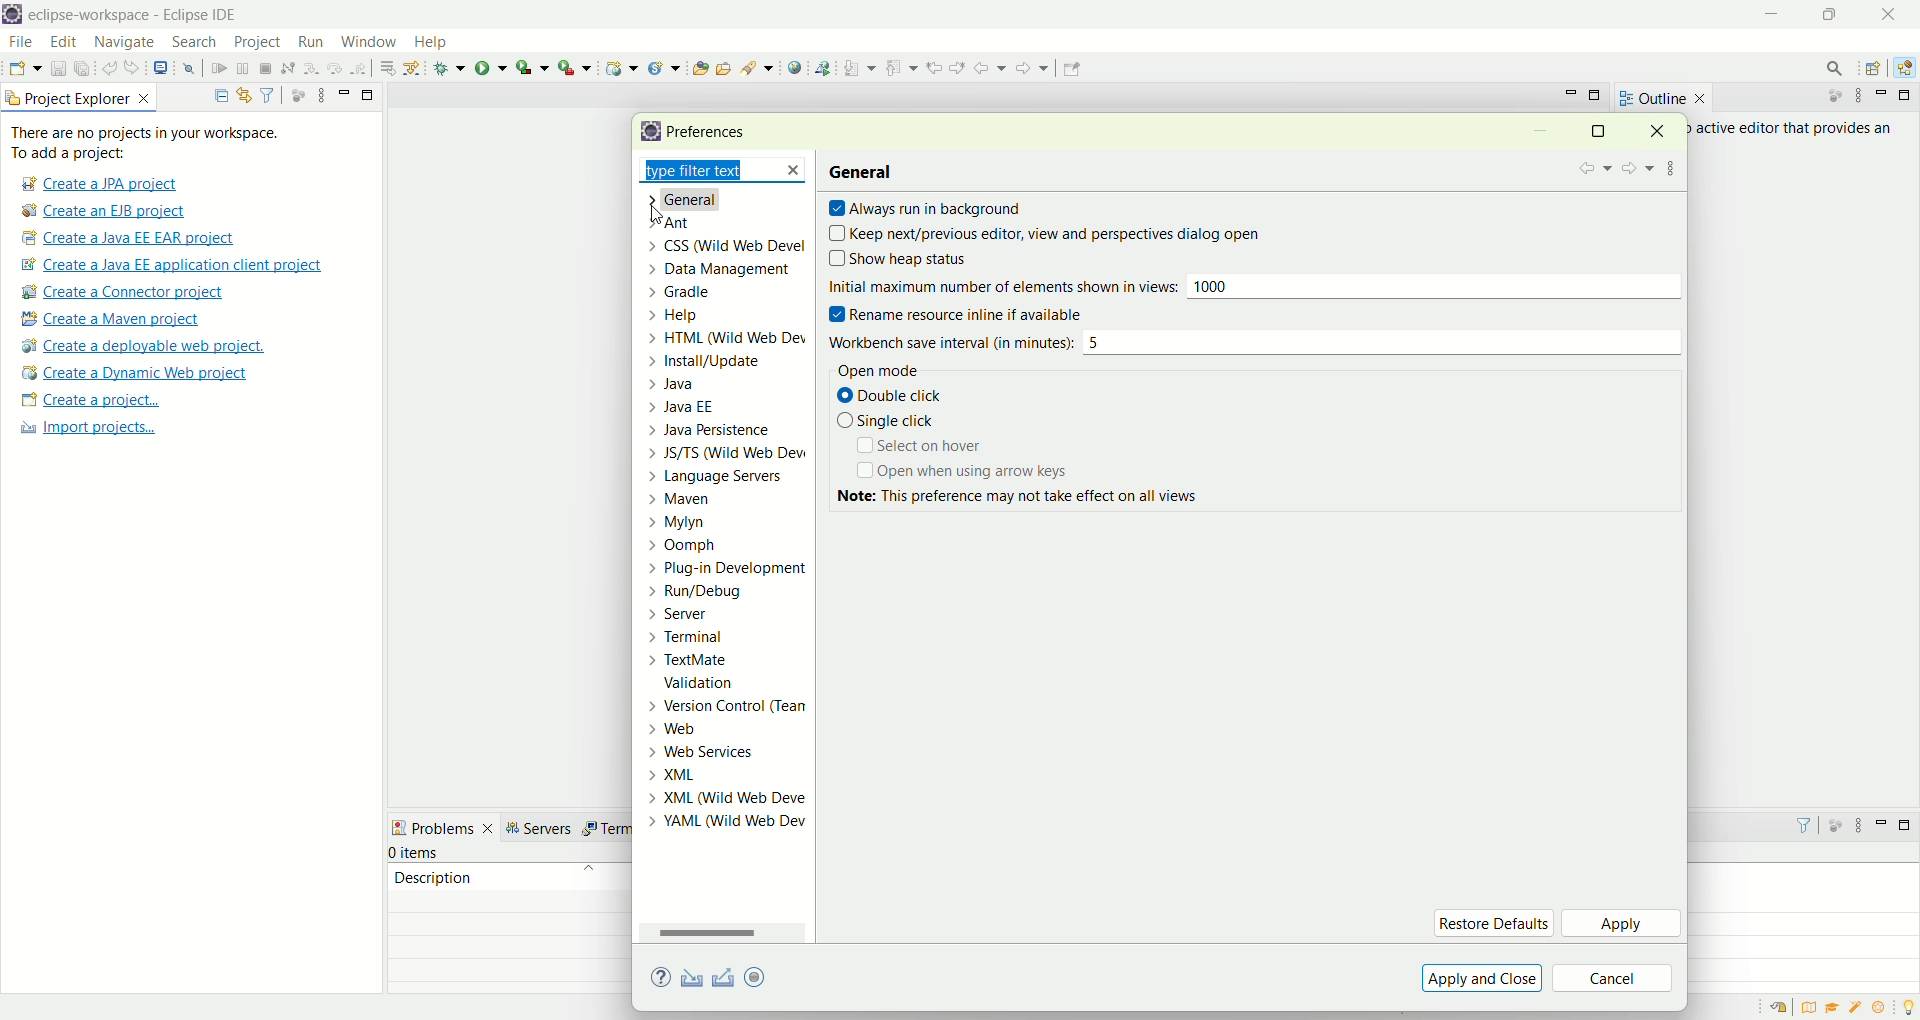  What do you see at coordinates (729, 338) in the screenshot?
I see `HTML` at bounding box center [729, 338].